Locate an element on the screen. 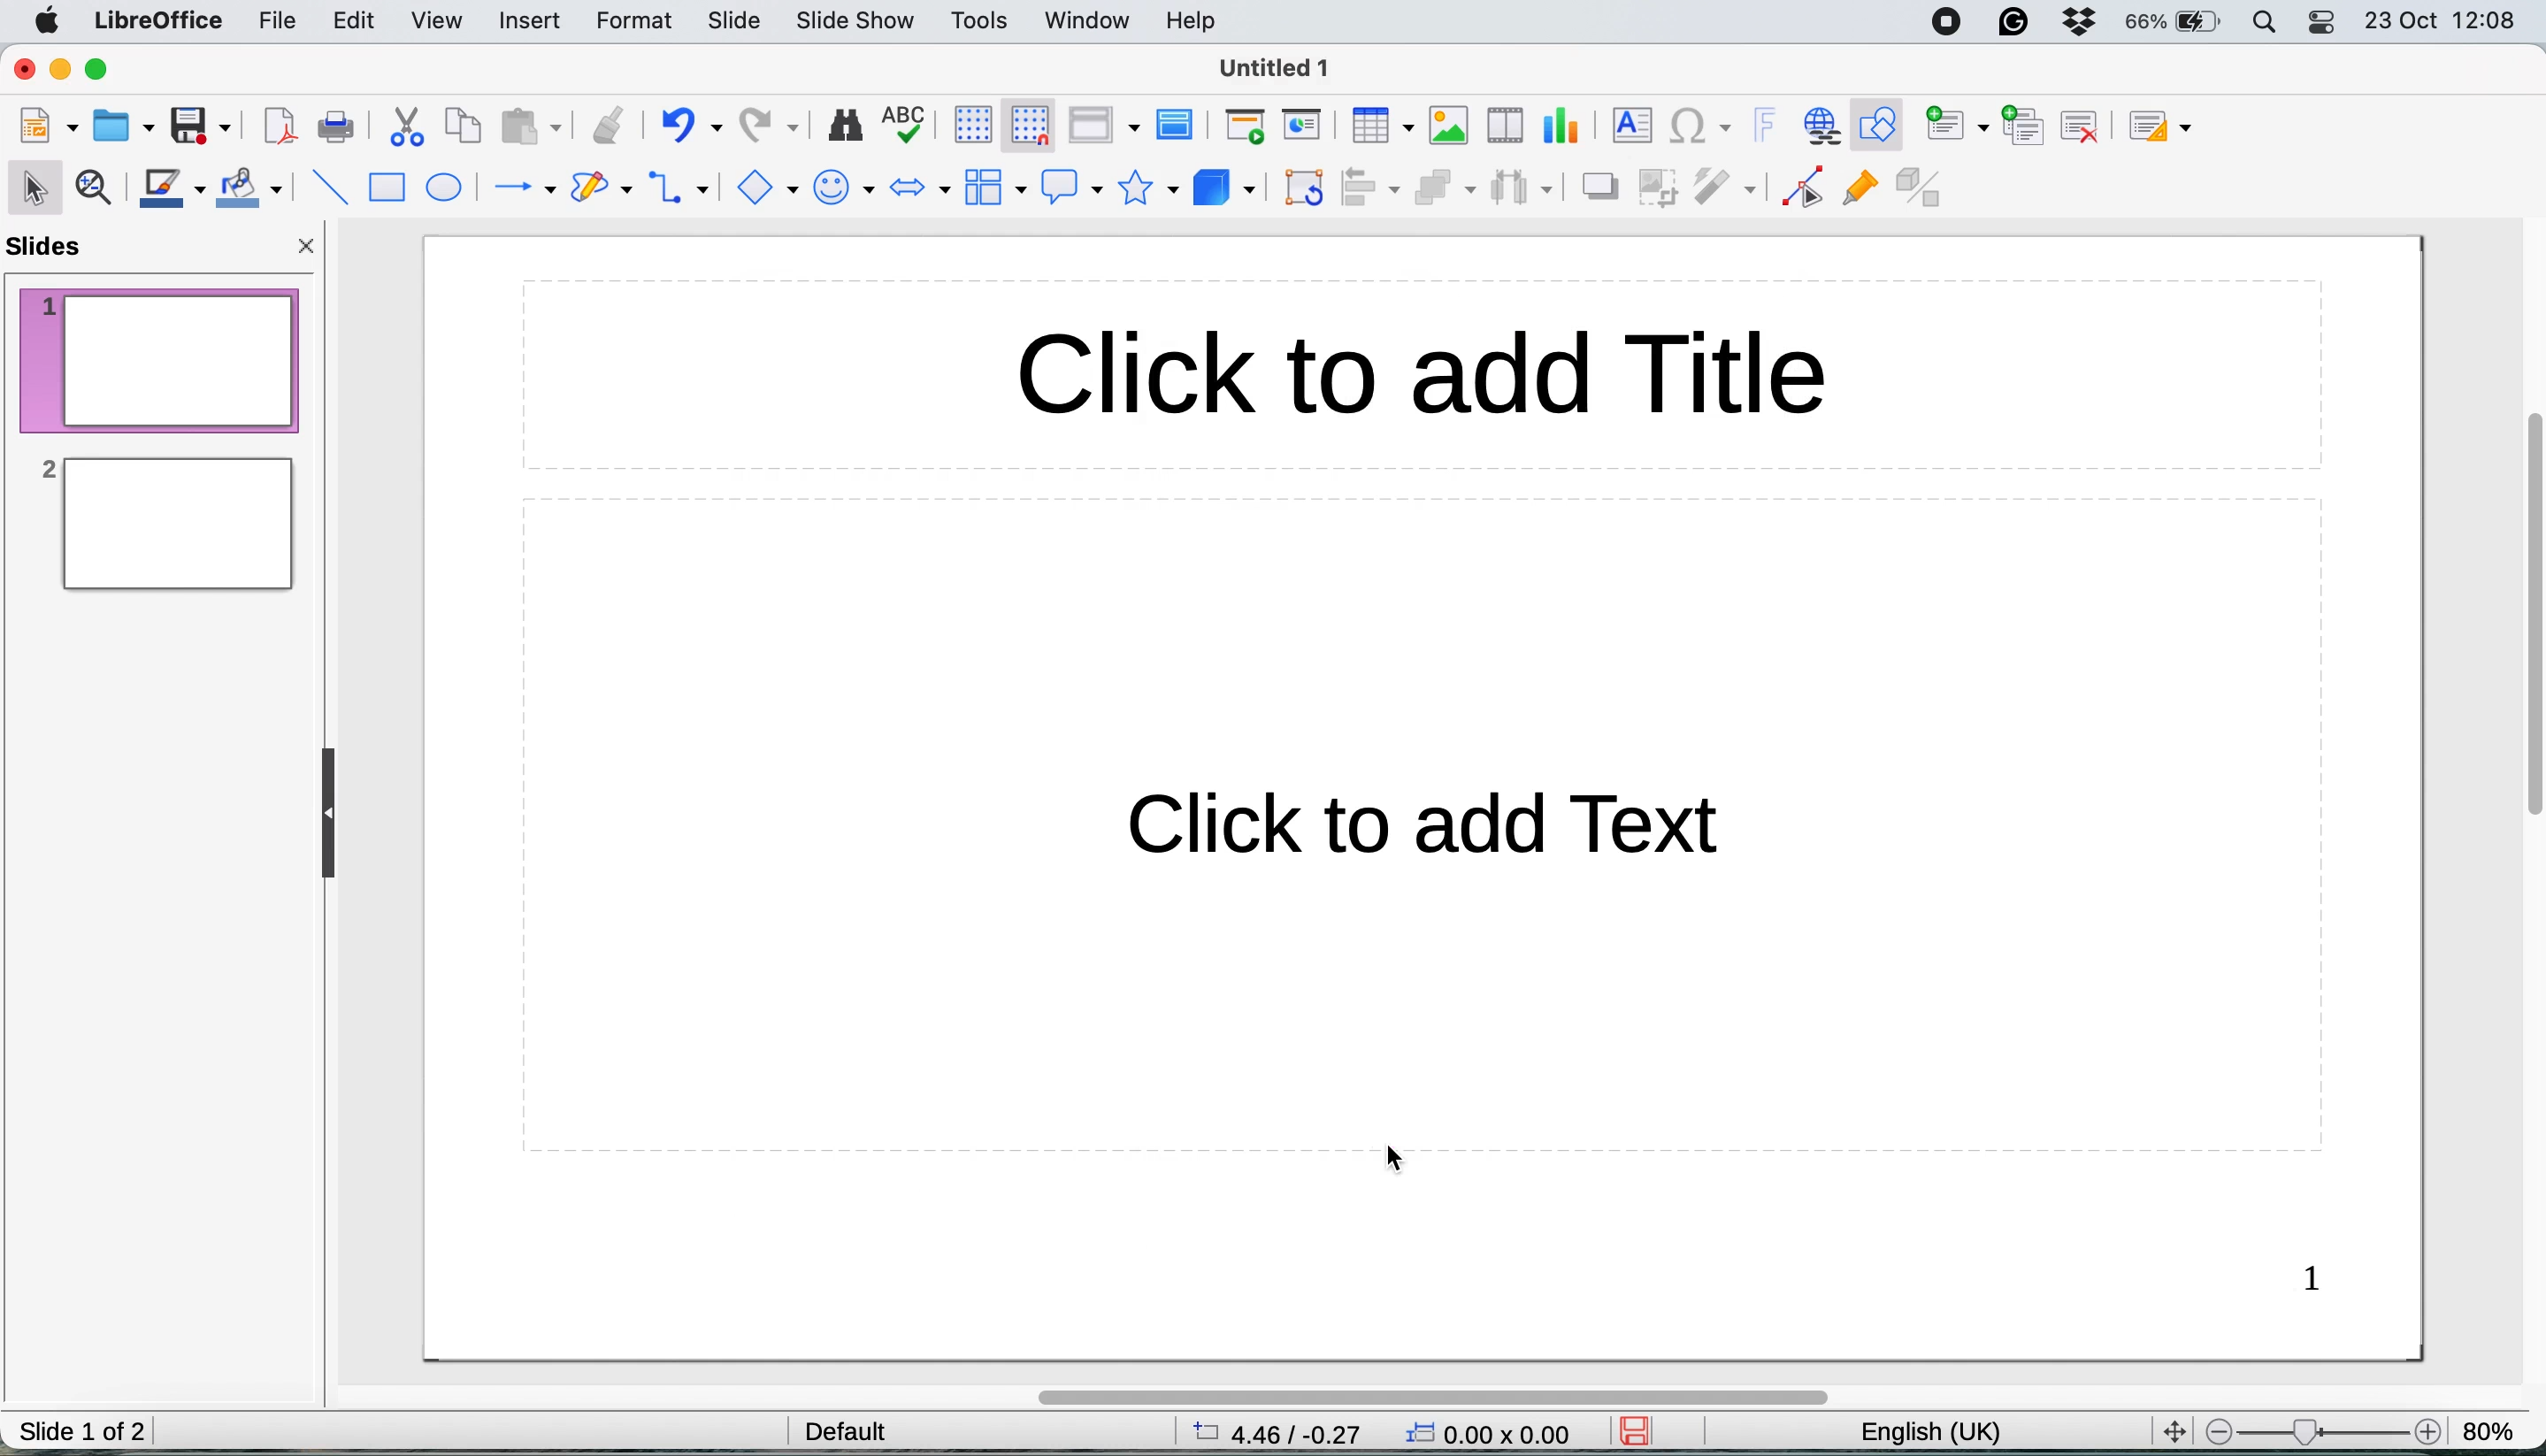 Image resolution: width=2546 pixels, height=1456 pixels. libreoffice is located at coordinates (160, 22).